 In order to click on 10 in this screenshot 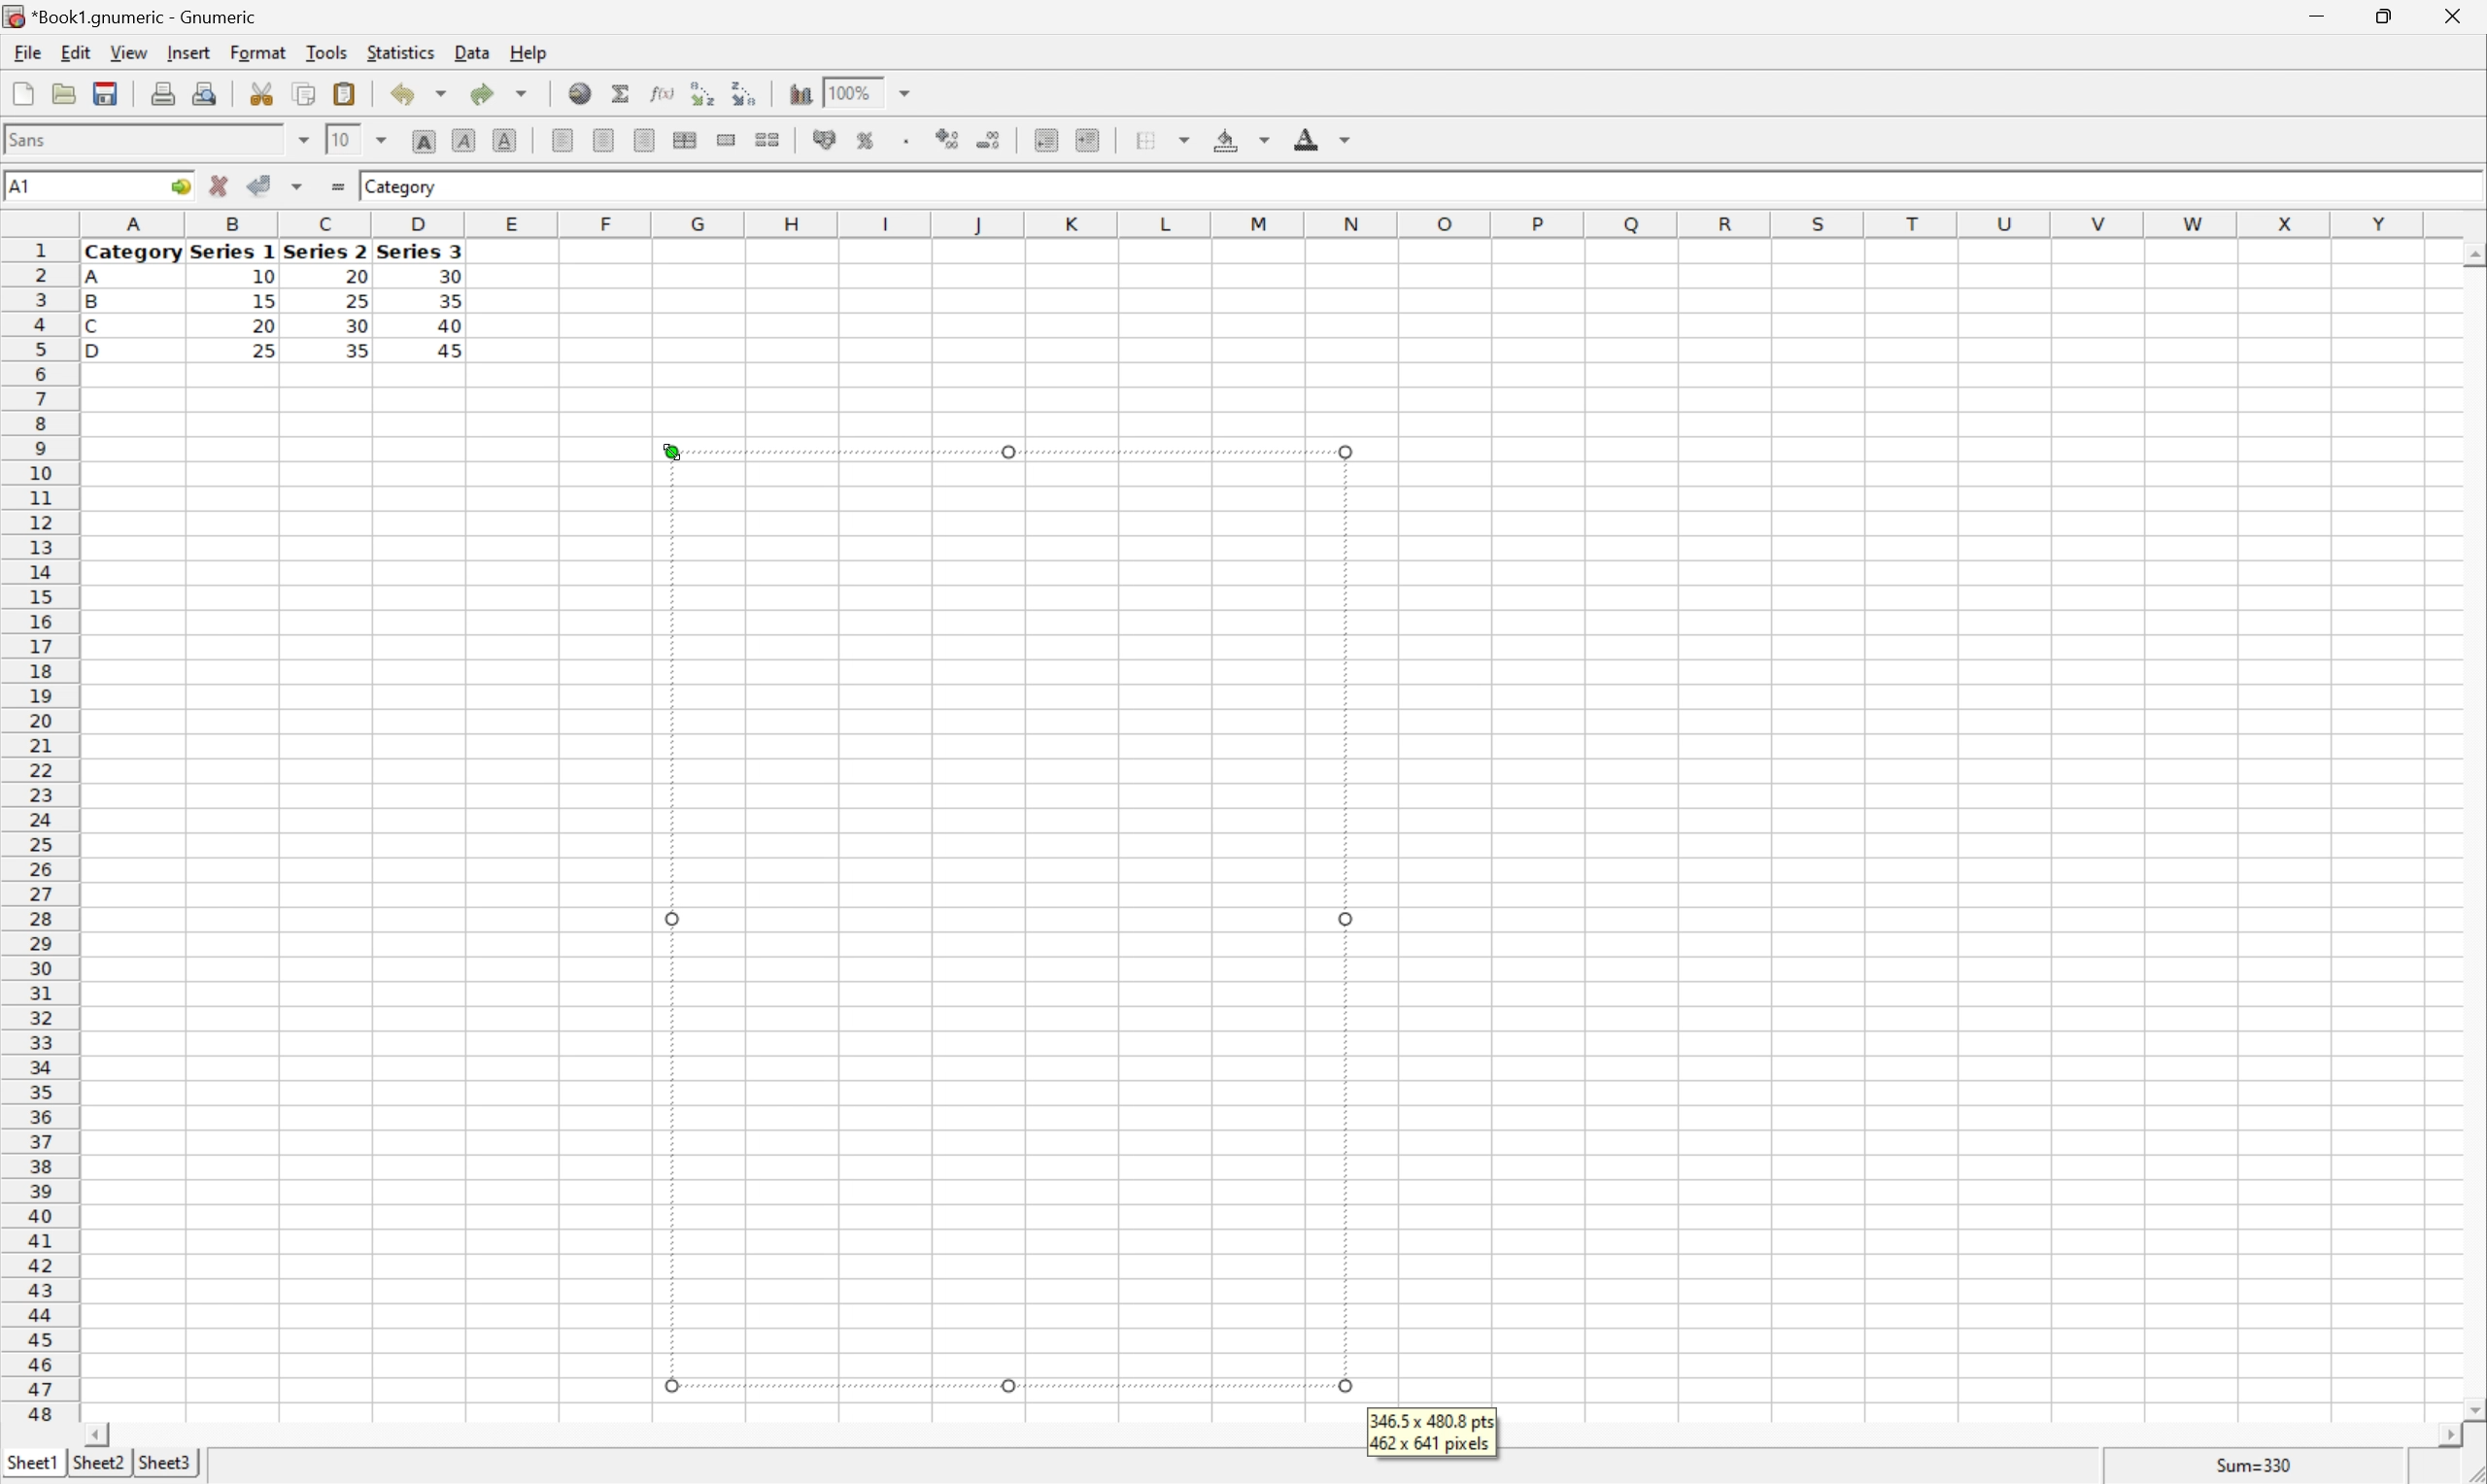, I will do `click(263, 278)`.